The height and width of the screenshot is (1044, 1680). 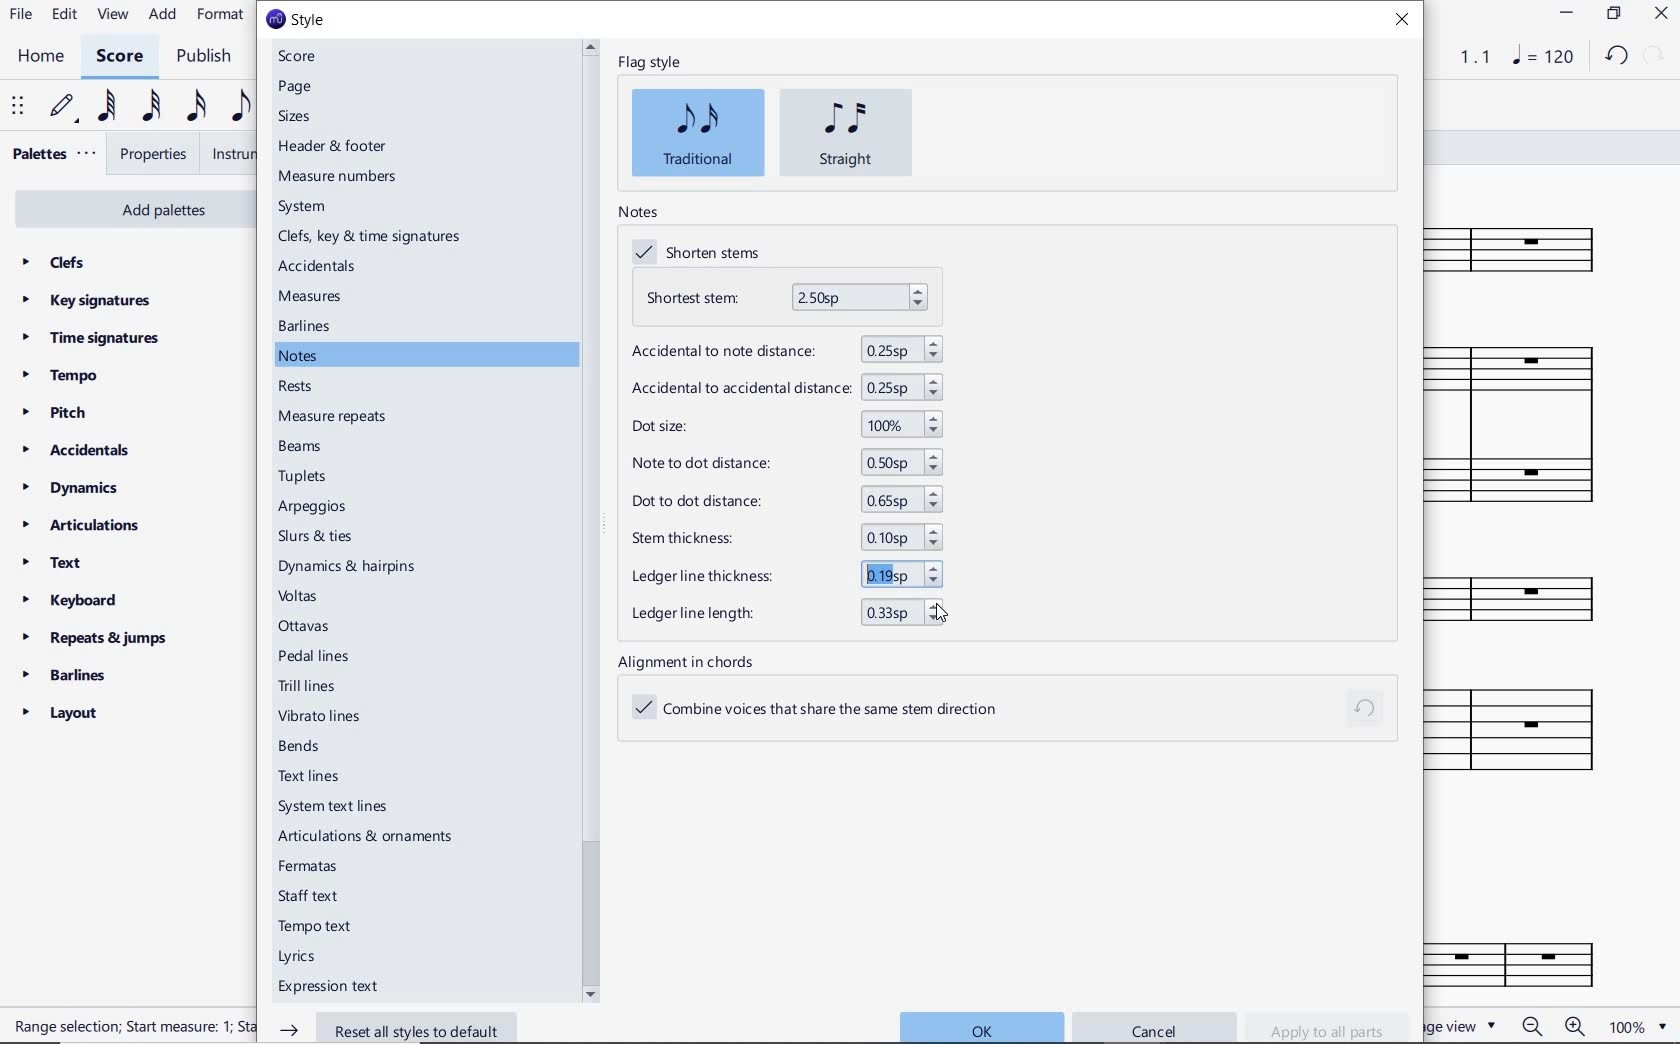 What do you see at coordinates (829, 710) in the screenshot?
I see `combine voices that share the same stem direction` at bounding box center [829, 710].